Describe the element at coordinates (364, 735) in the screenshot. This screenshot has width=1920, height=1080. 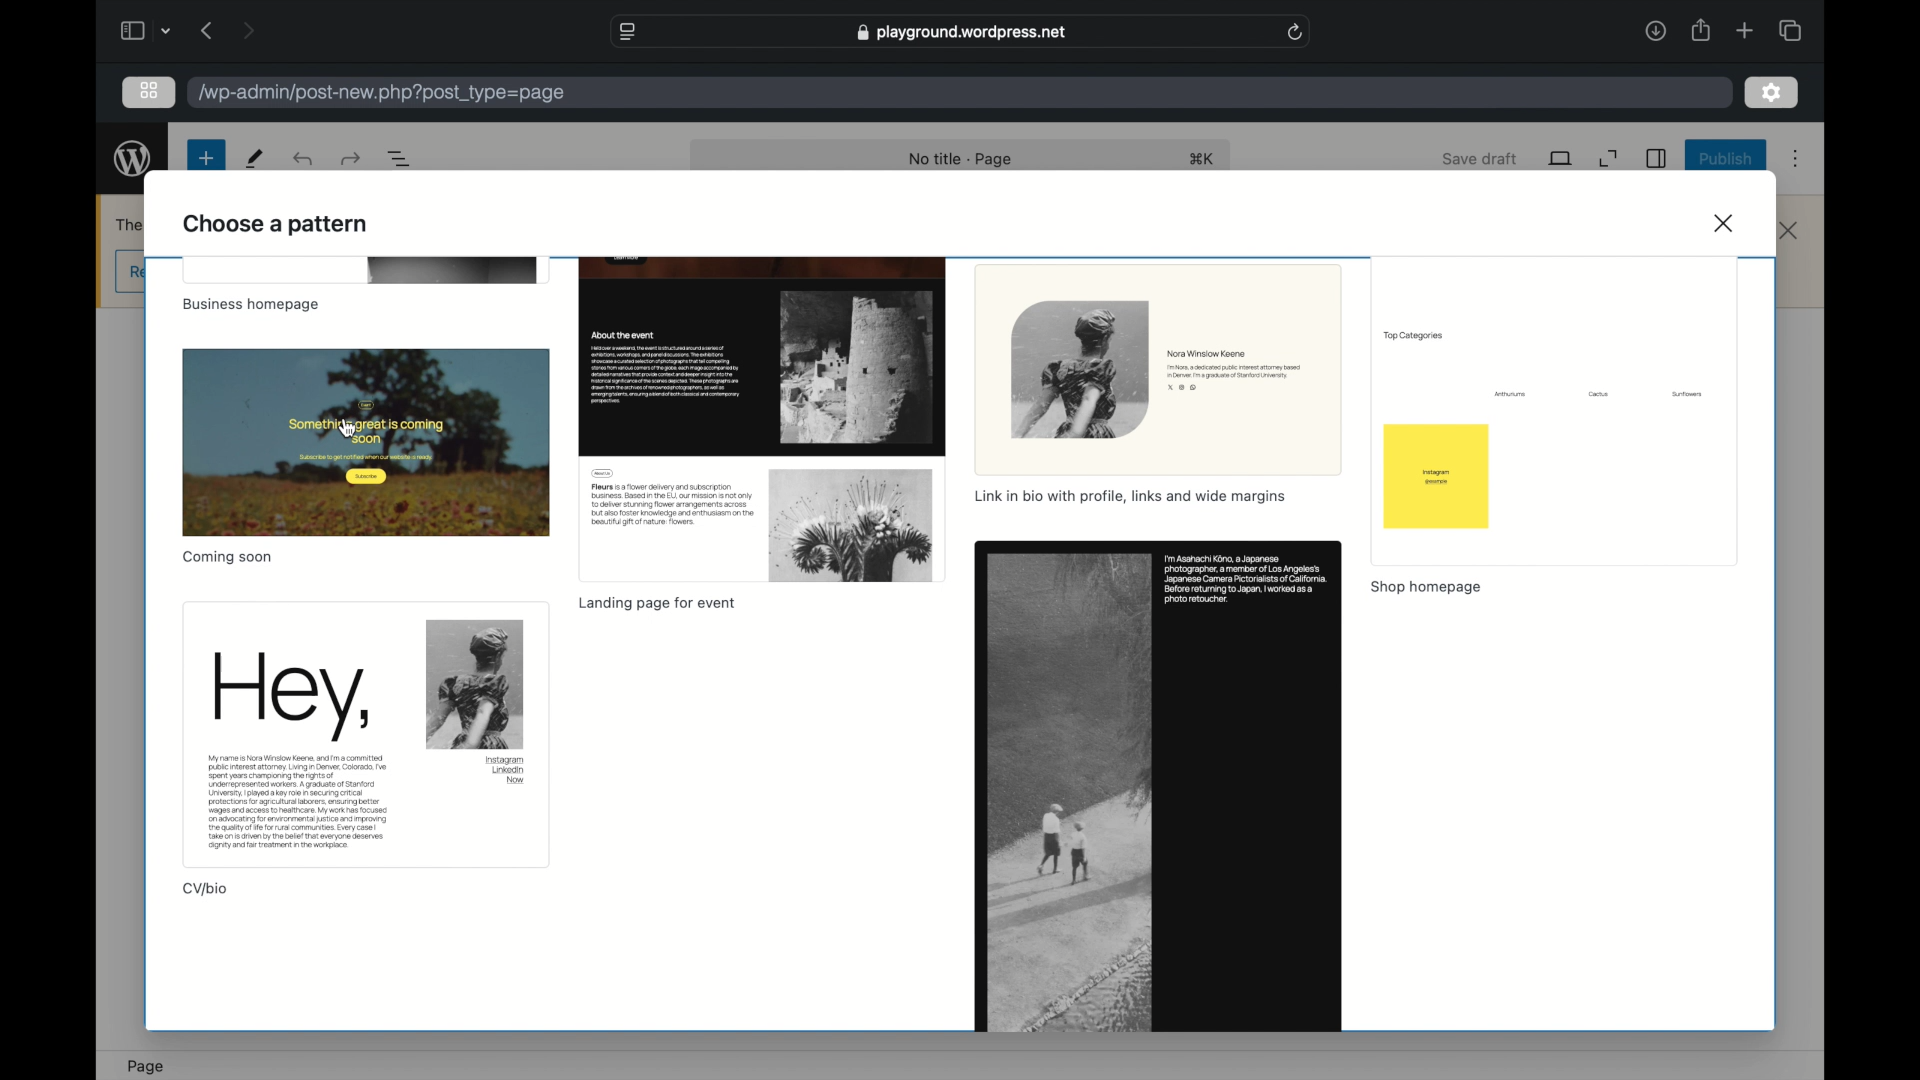
I see `preview` at that location.